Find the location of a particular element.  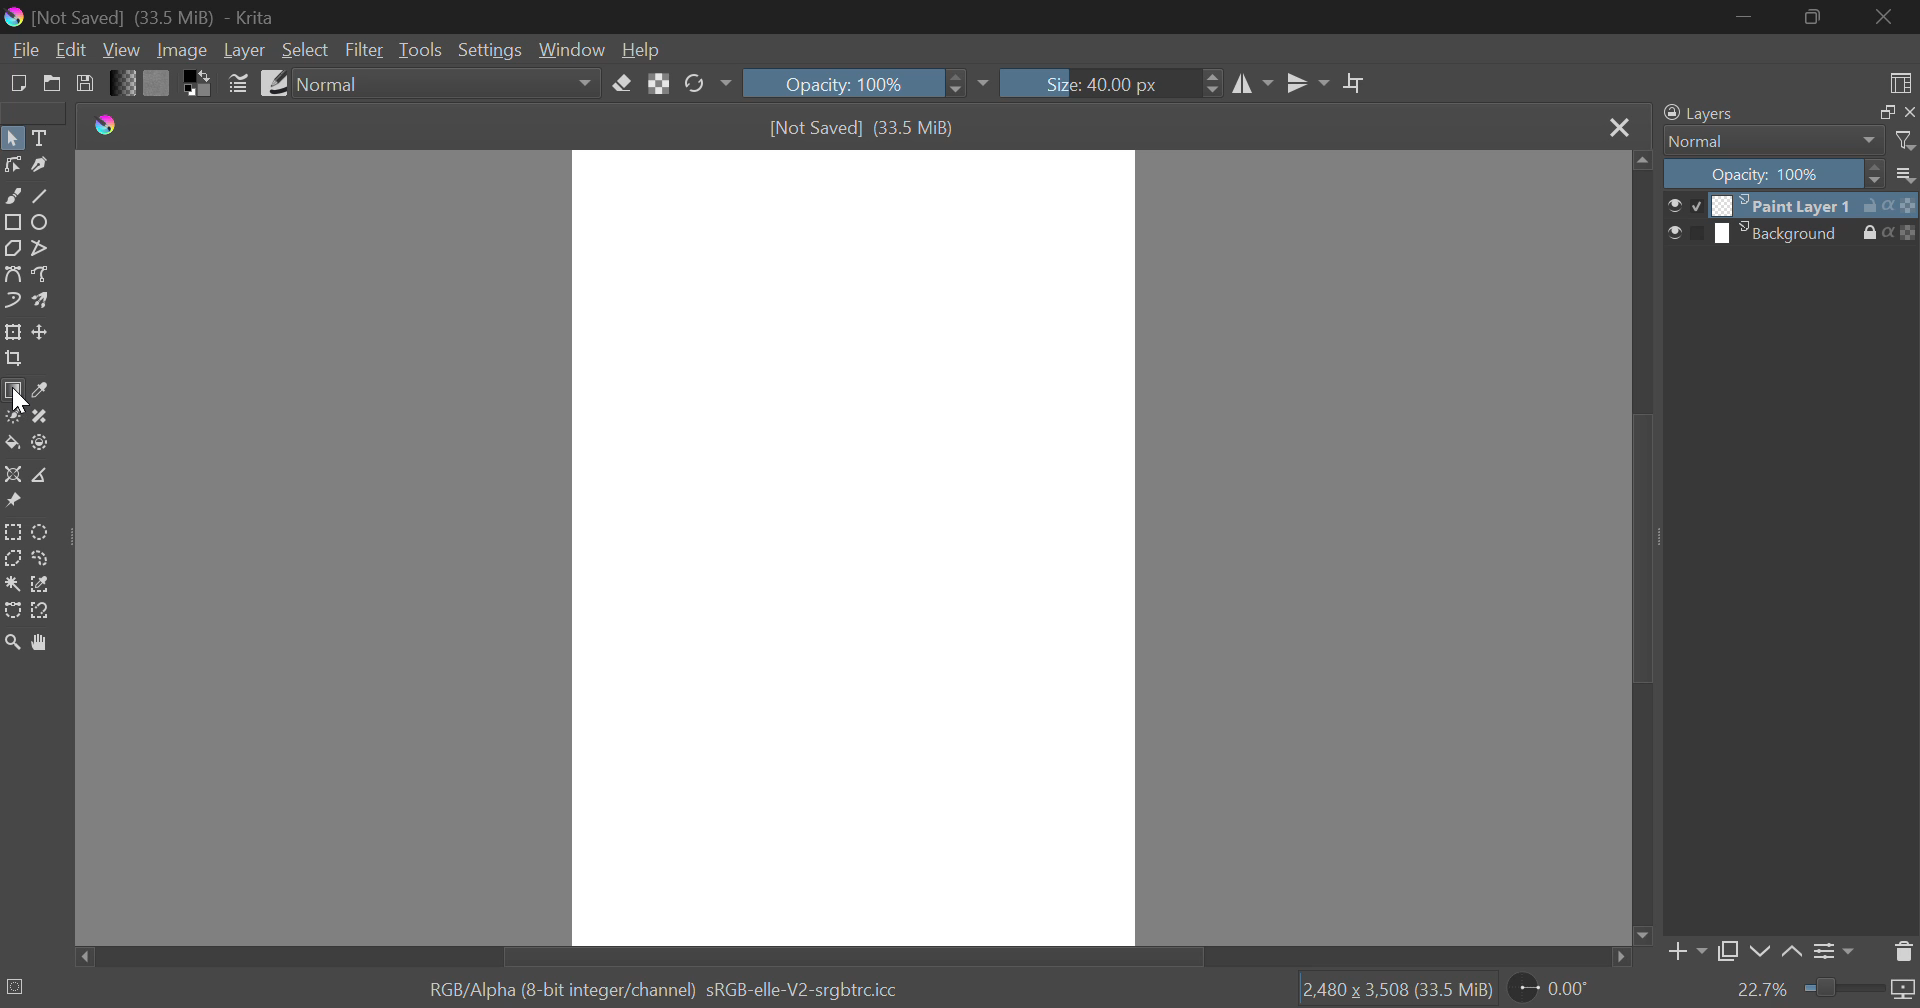

Ellipses is located at coordinates (41, 222).